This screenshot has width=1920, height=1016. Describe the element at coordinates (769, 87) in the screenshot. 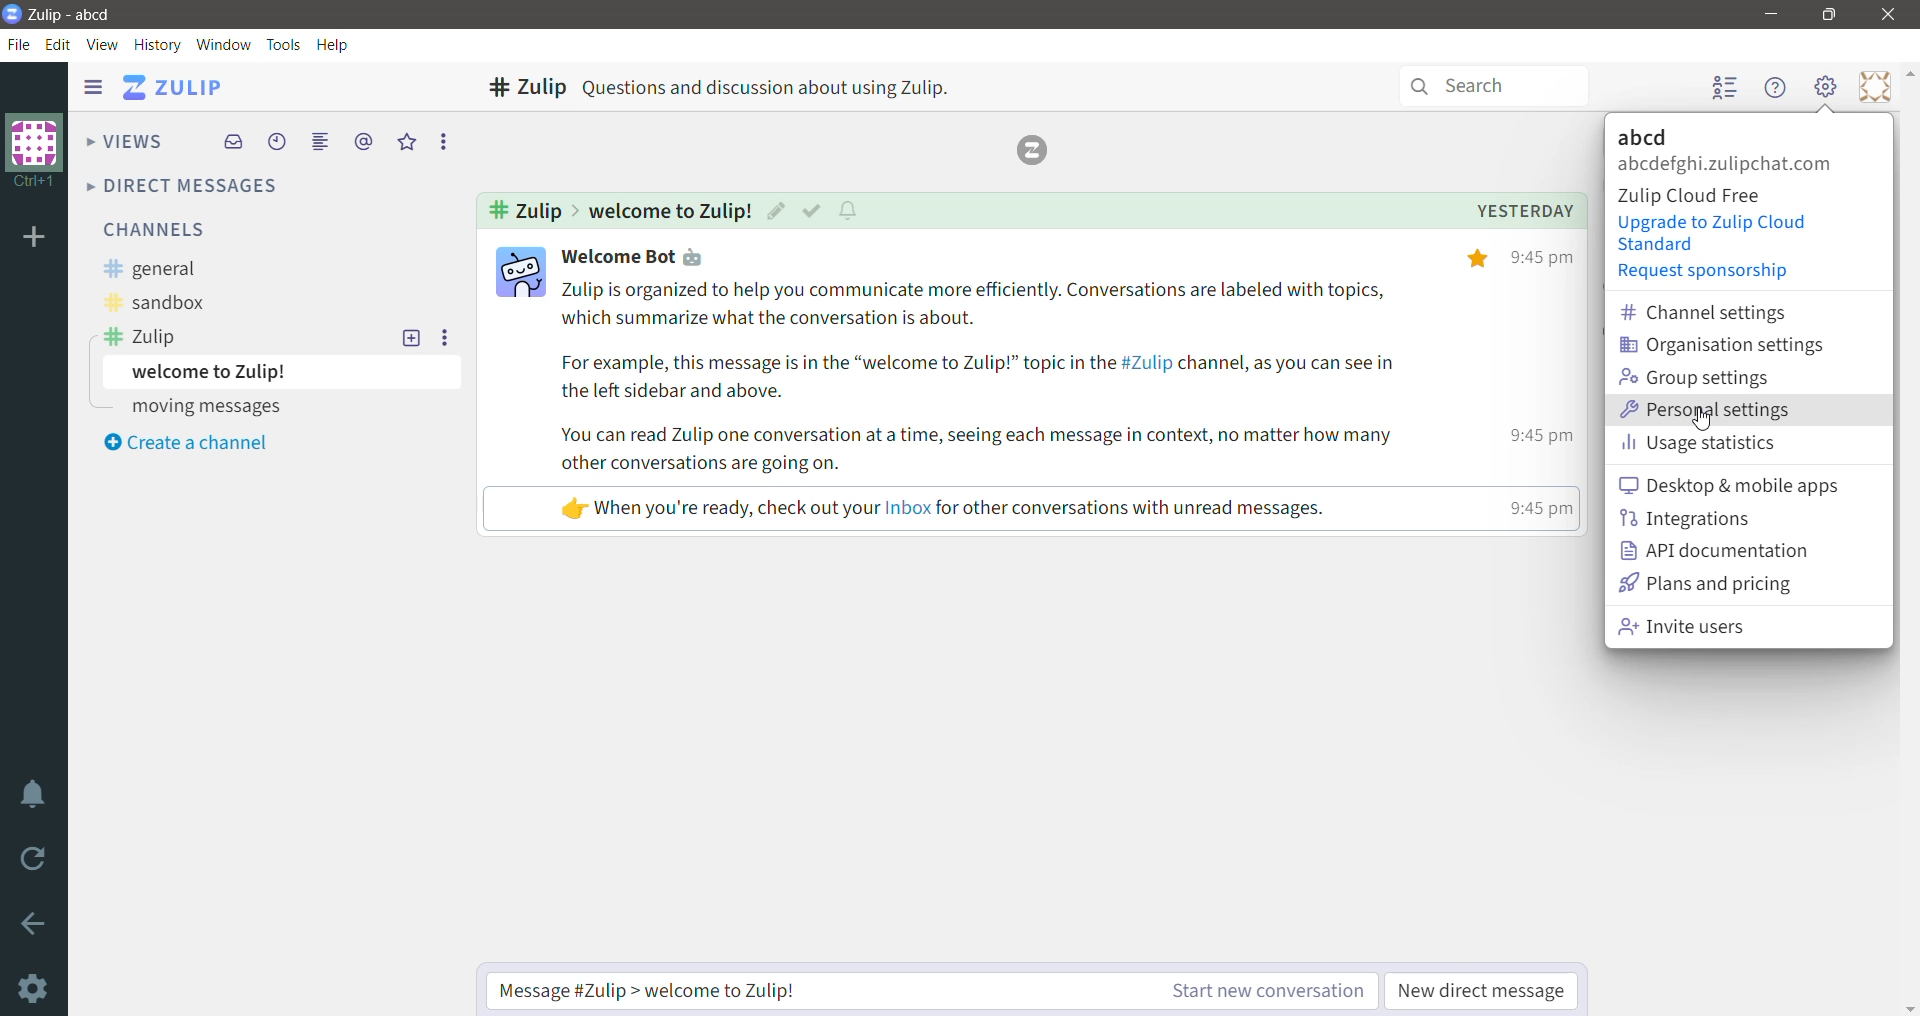

I see `Questions and discussion about using Zulip` at that location.